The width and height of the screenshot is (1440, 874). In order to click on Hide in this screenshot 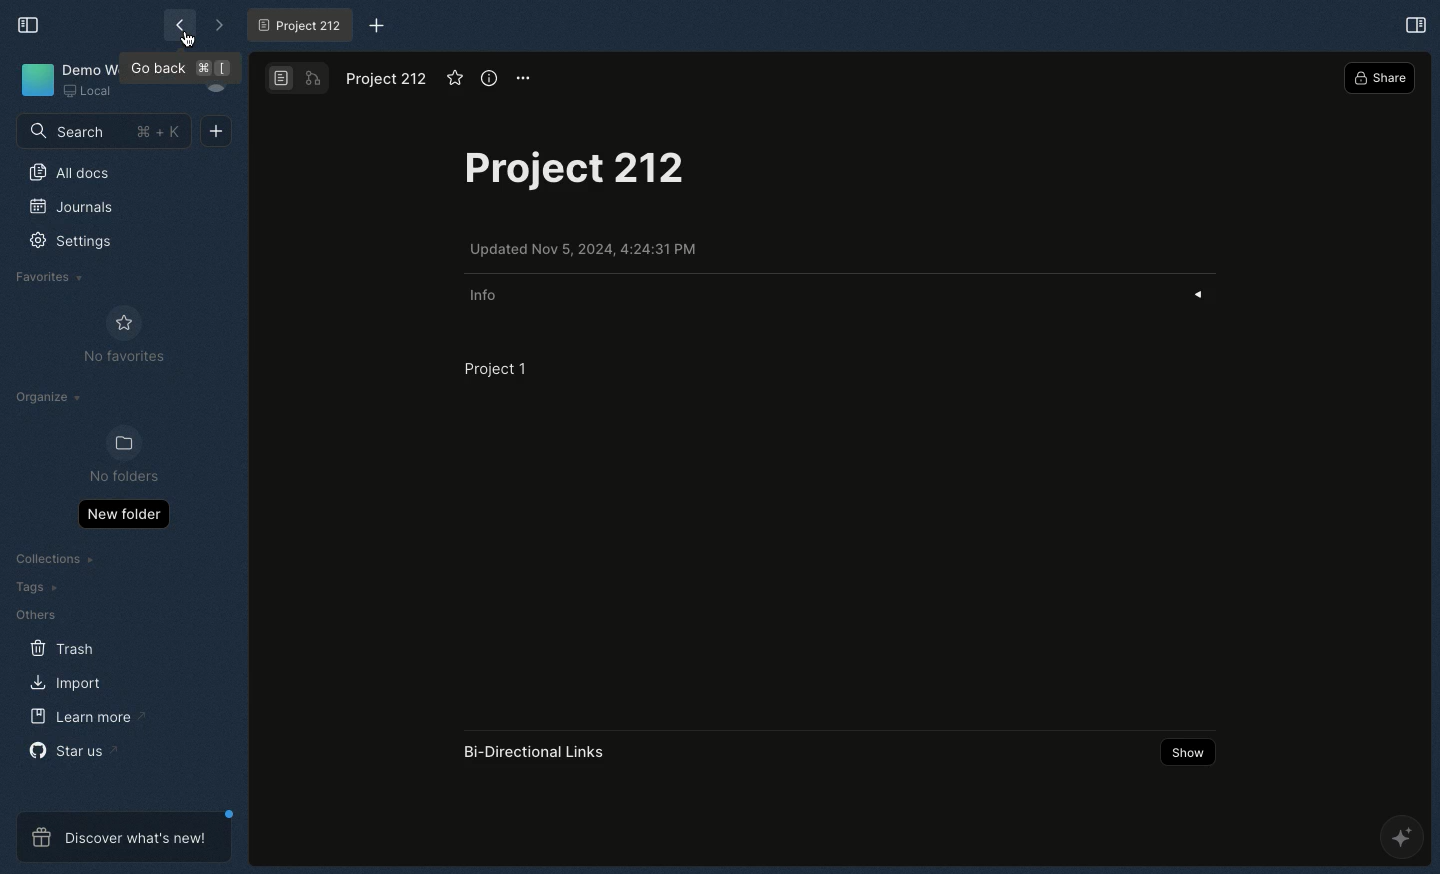, I will do `click(1205, 293)`.